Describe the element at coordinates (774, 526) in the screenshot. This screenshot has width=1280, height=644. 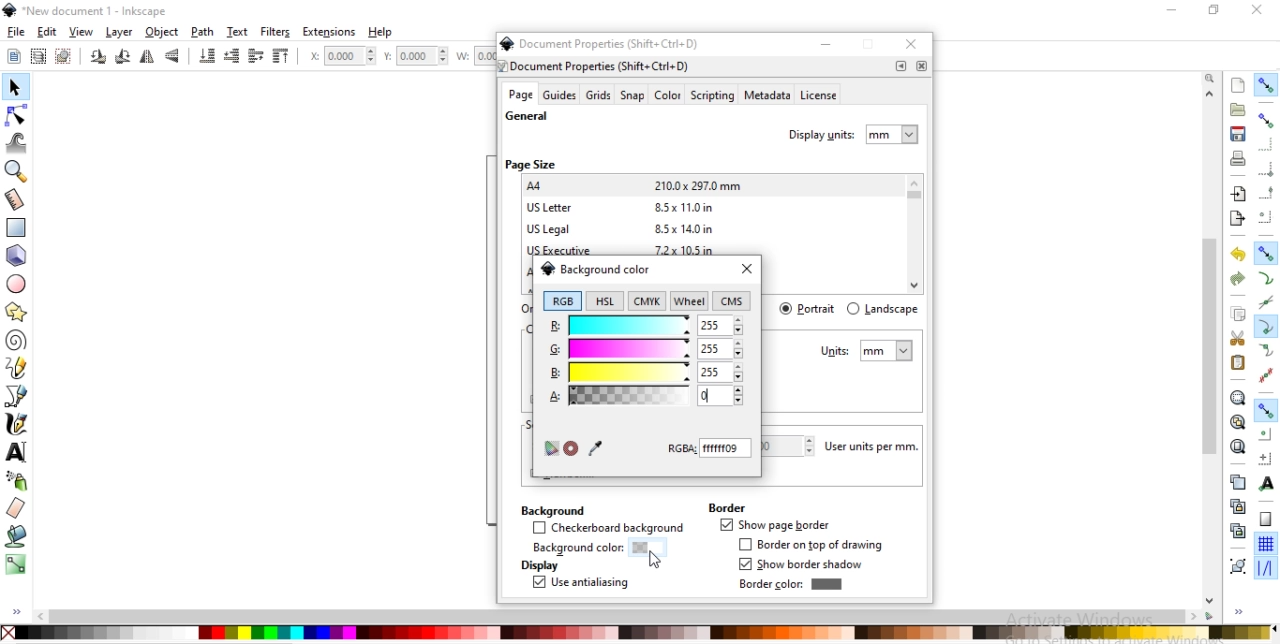
I see `show page border` at that location.